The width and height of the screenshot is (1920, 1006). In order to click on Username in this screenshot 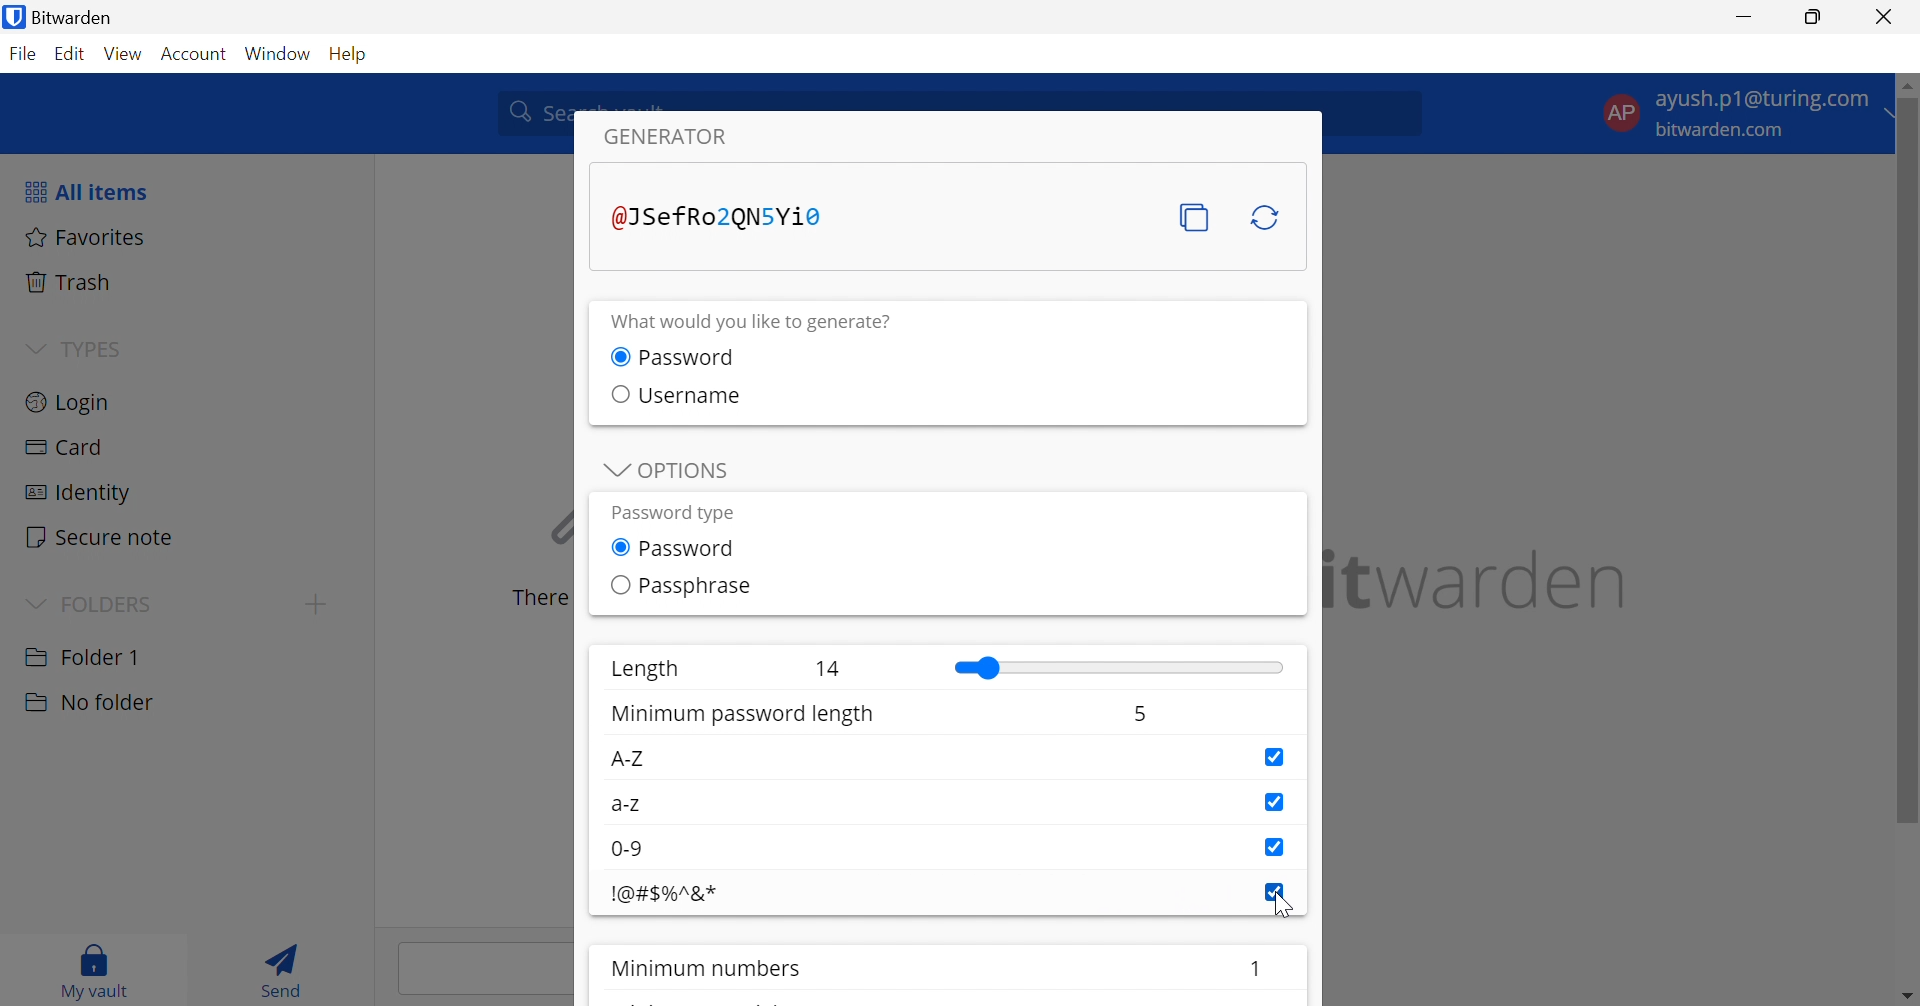, I will do `click(689, 394)`.